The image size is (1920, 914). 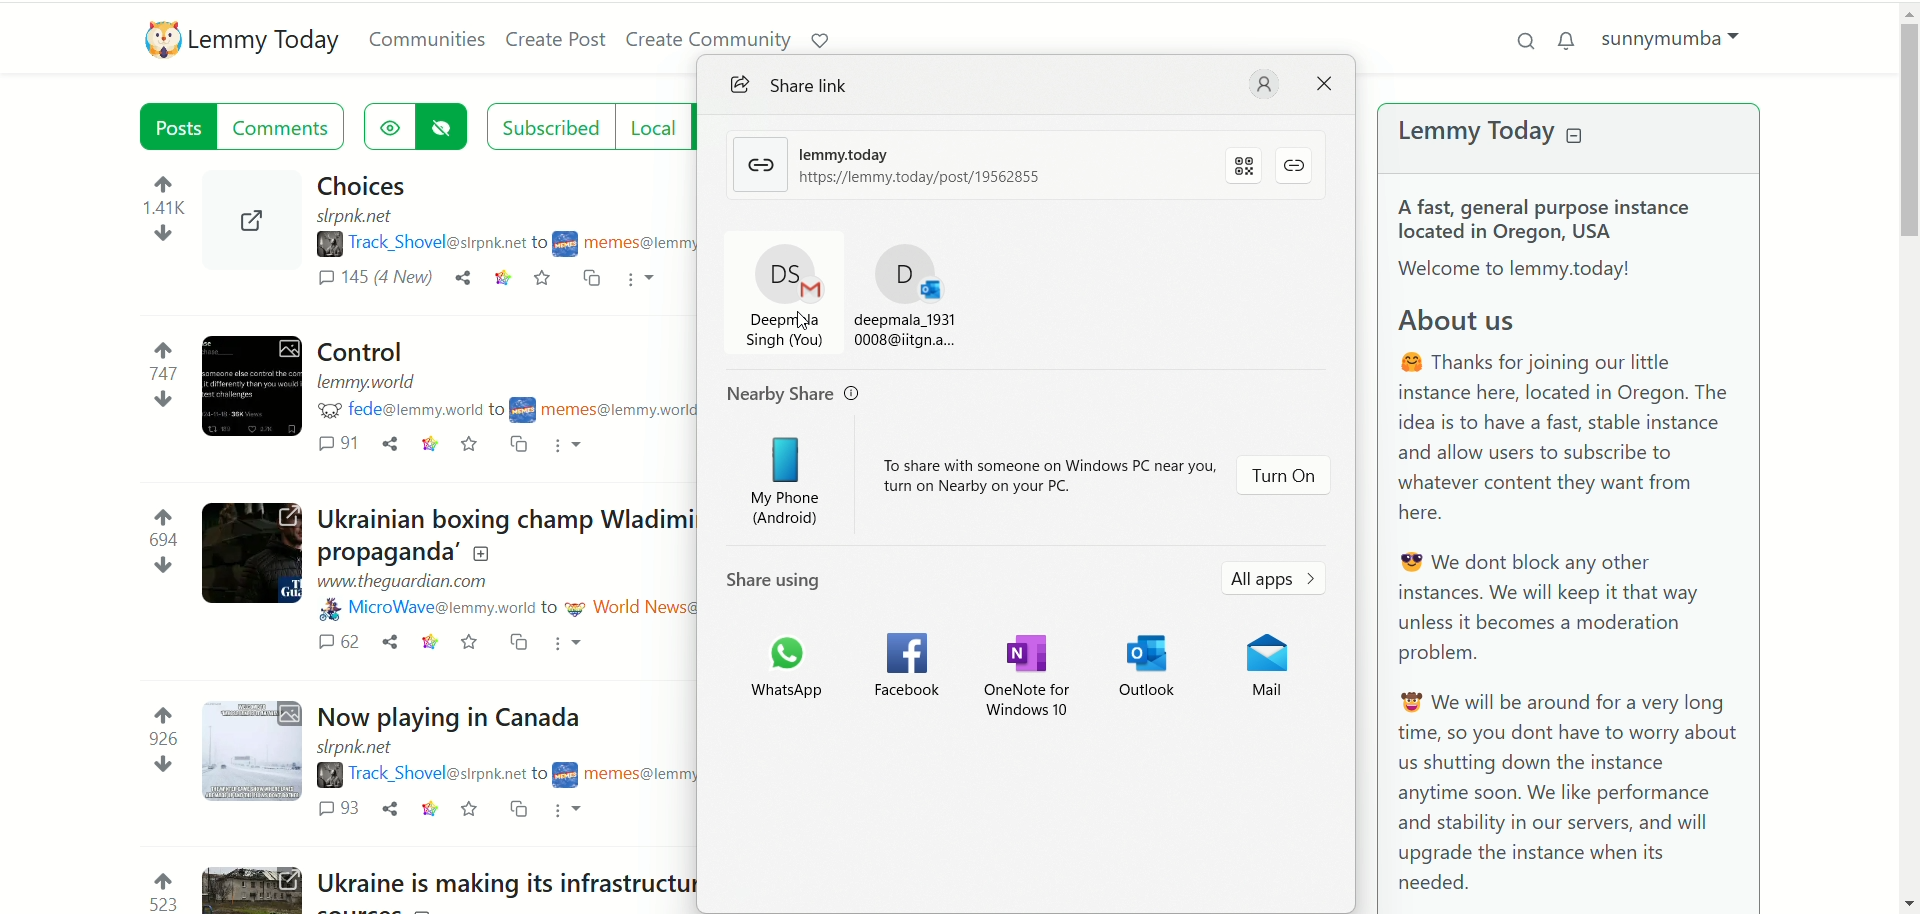 What do you see at coordinates (1023, 673) in the screenshot?
I see `onenote for Windows 10` at bounding box center [1023, 673].